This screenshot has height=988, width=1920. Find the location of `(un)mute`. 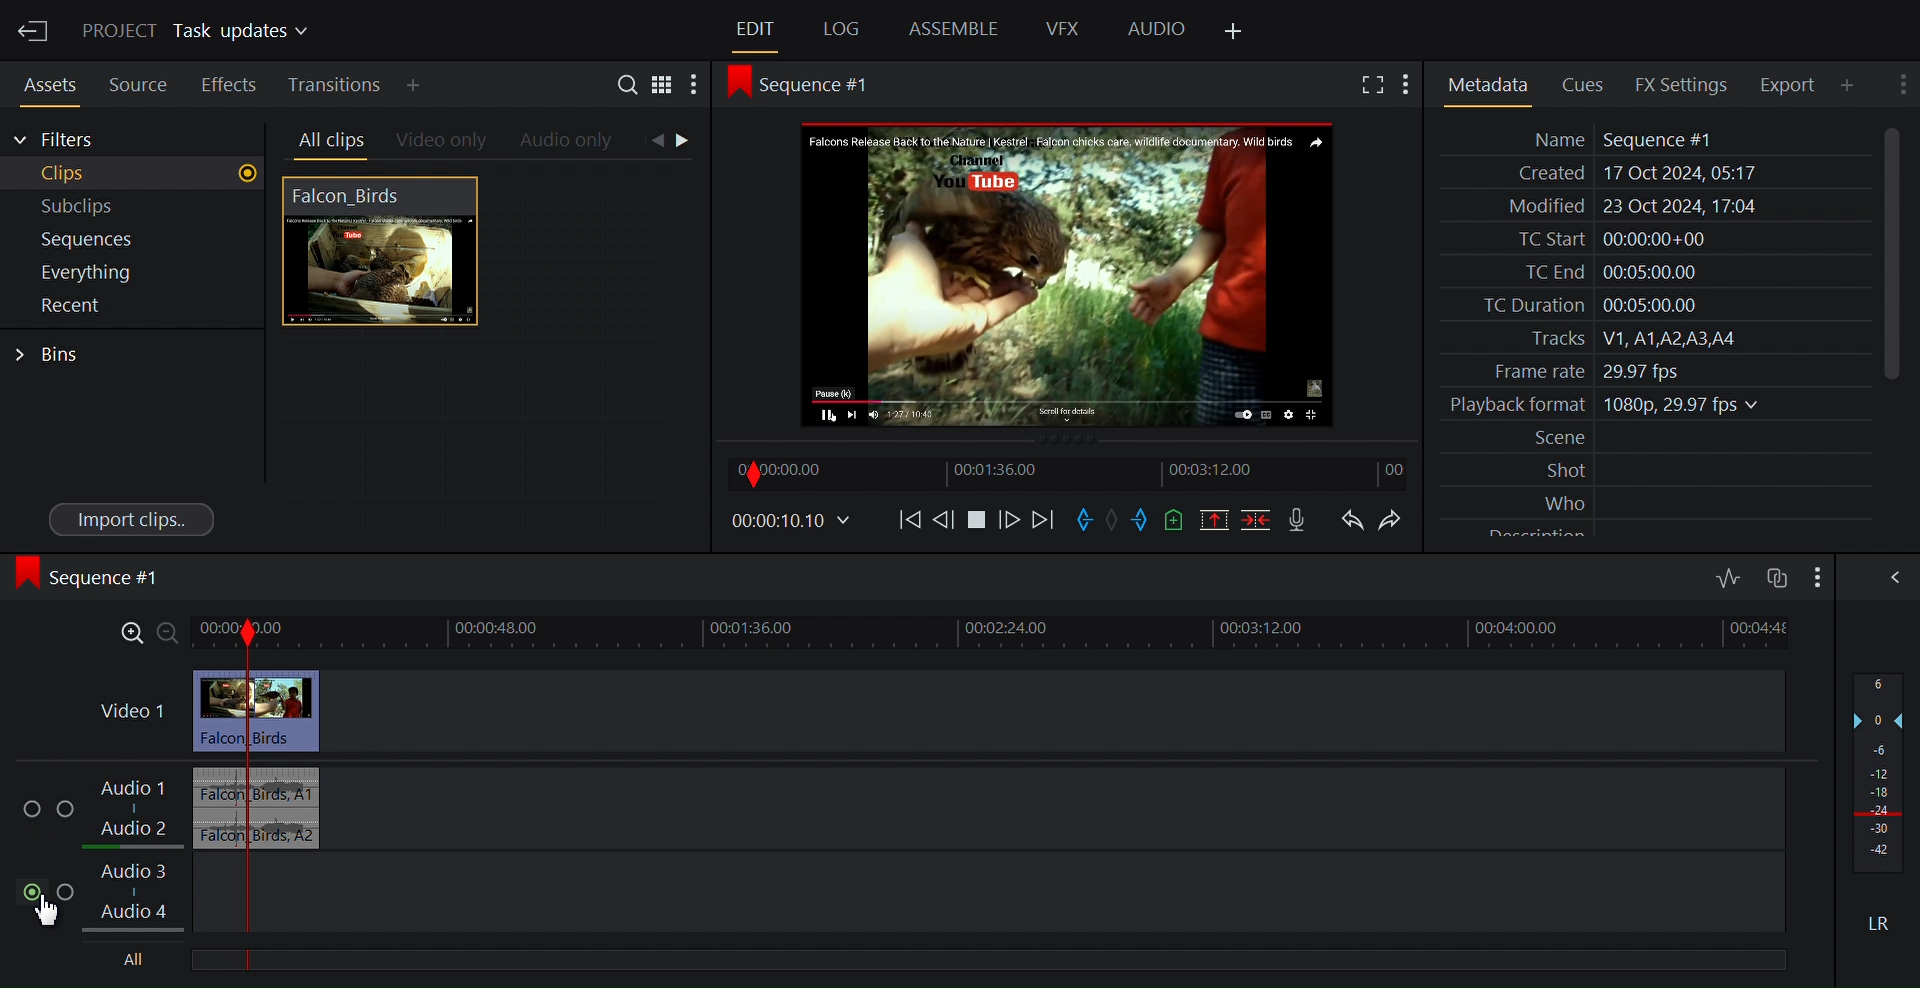

(un)mute is located at coordinates (34, 892).